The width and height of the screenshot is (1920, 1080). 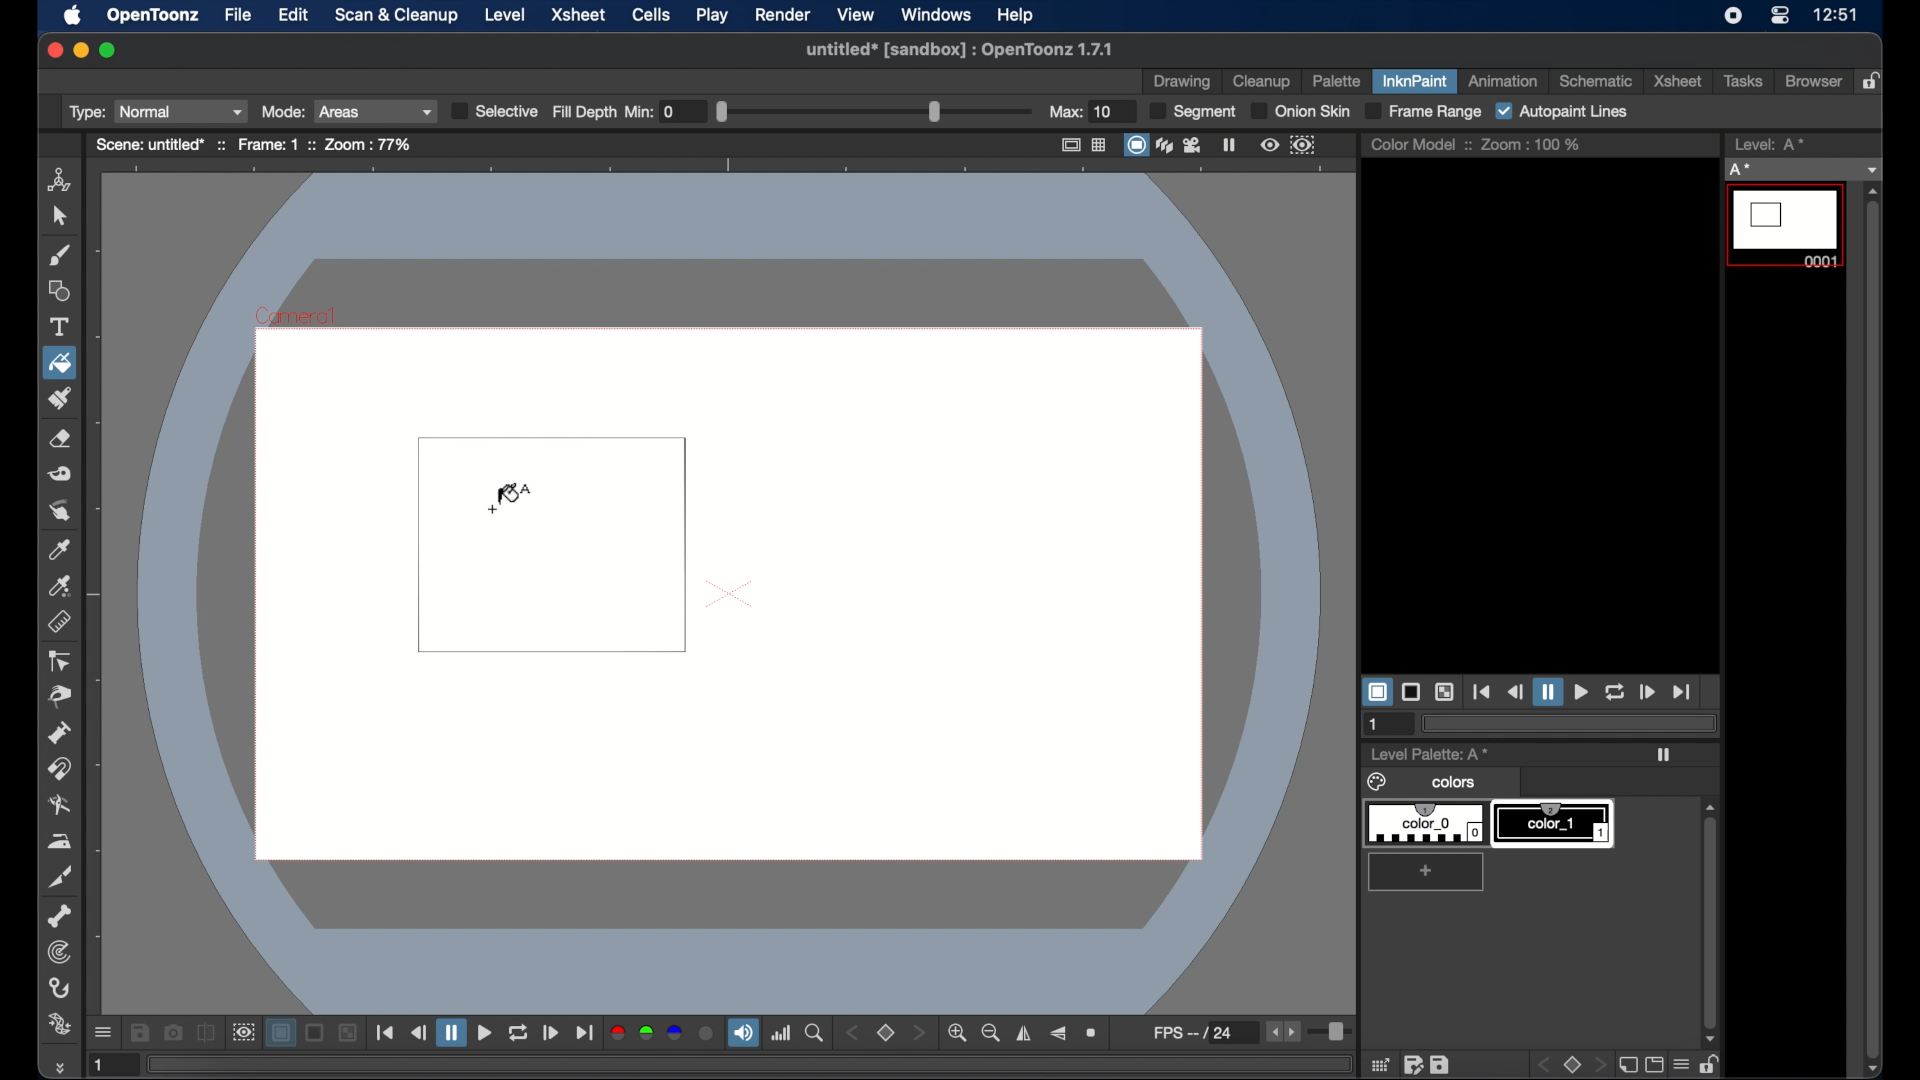 What do you see at coordinates (1646, 691) in the screenshot?
I see `forward` at bounding box center [1646, 691].